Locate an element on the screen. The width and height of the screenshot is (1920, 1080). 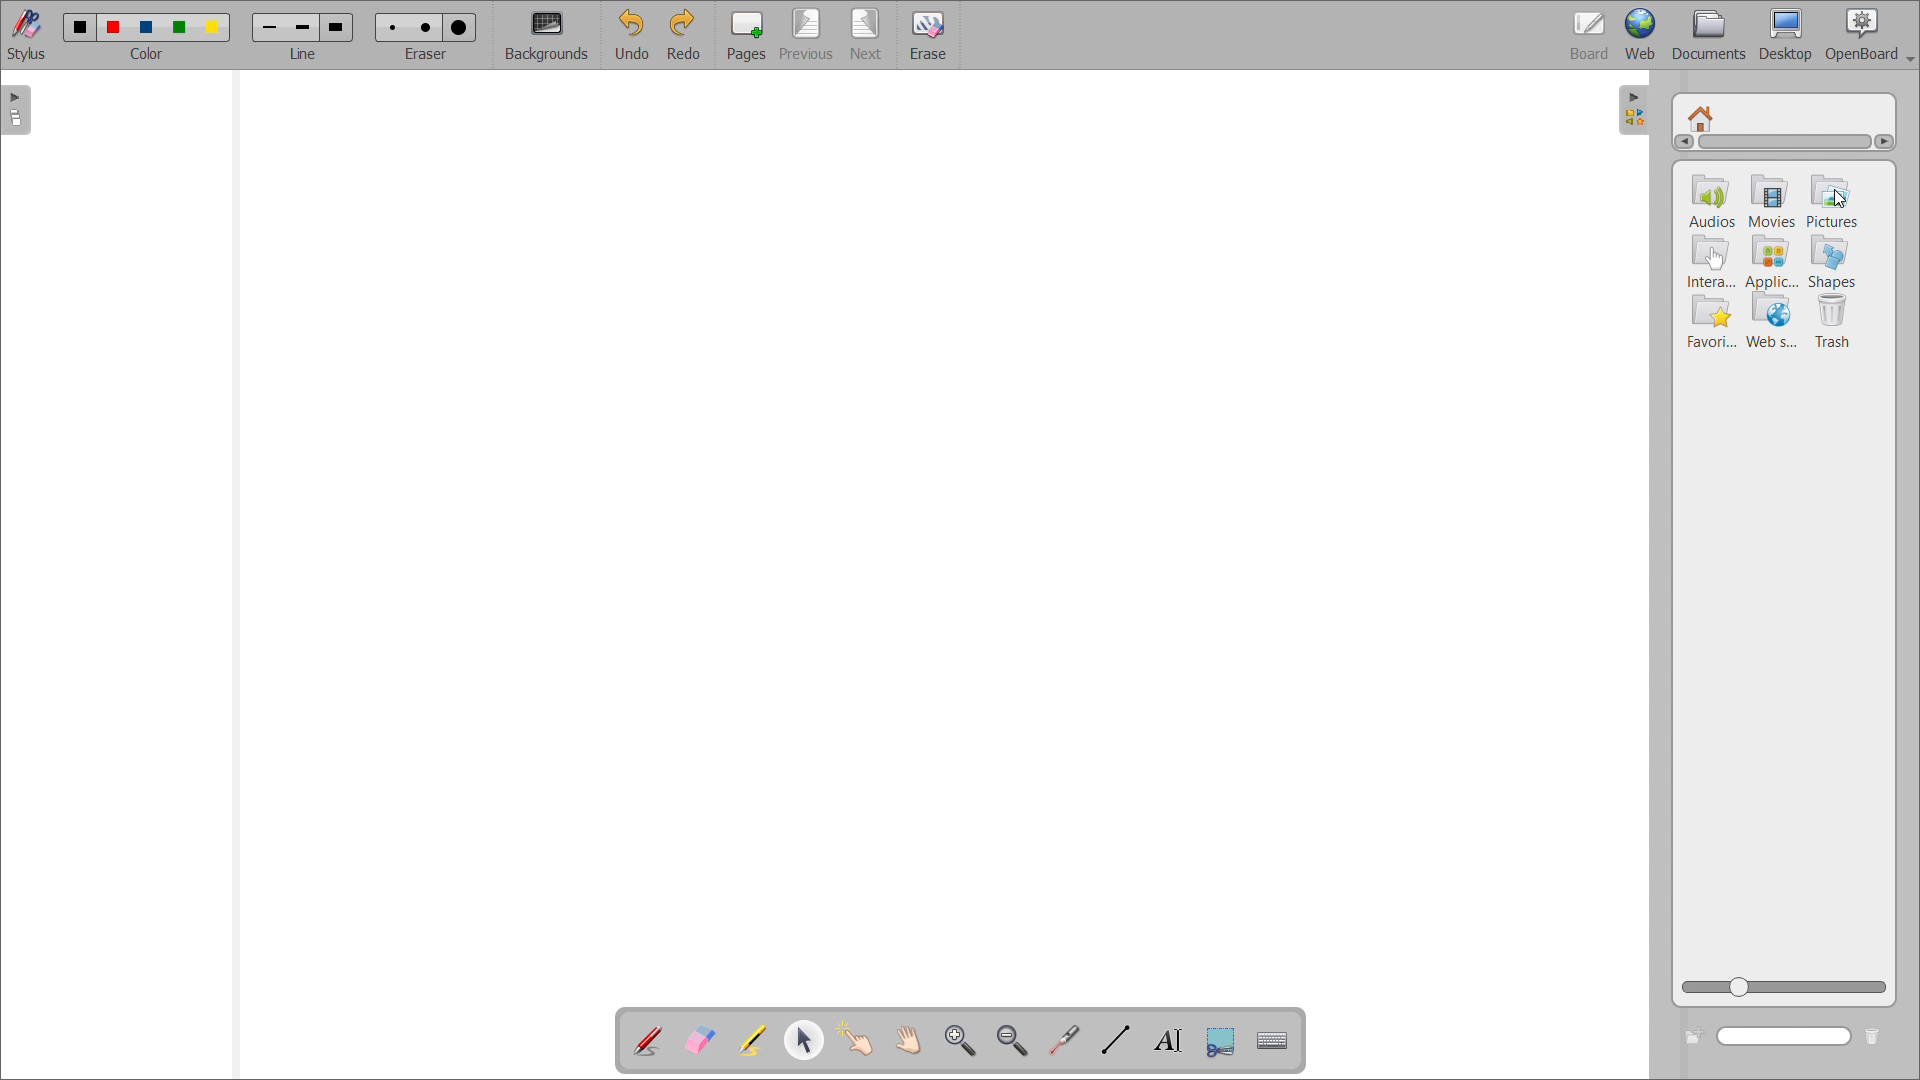
applications is located at coordinates (1774, 262).